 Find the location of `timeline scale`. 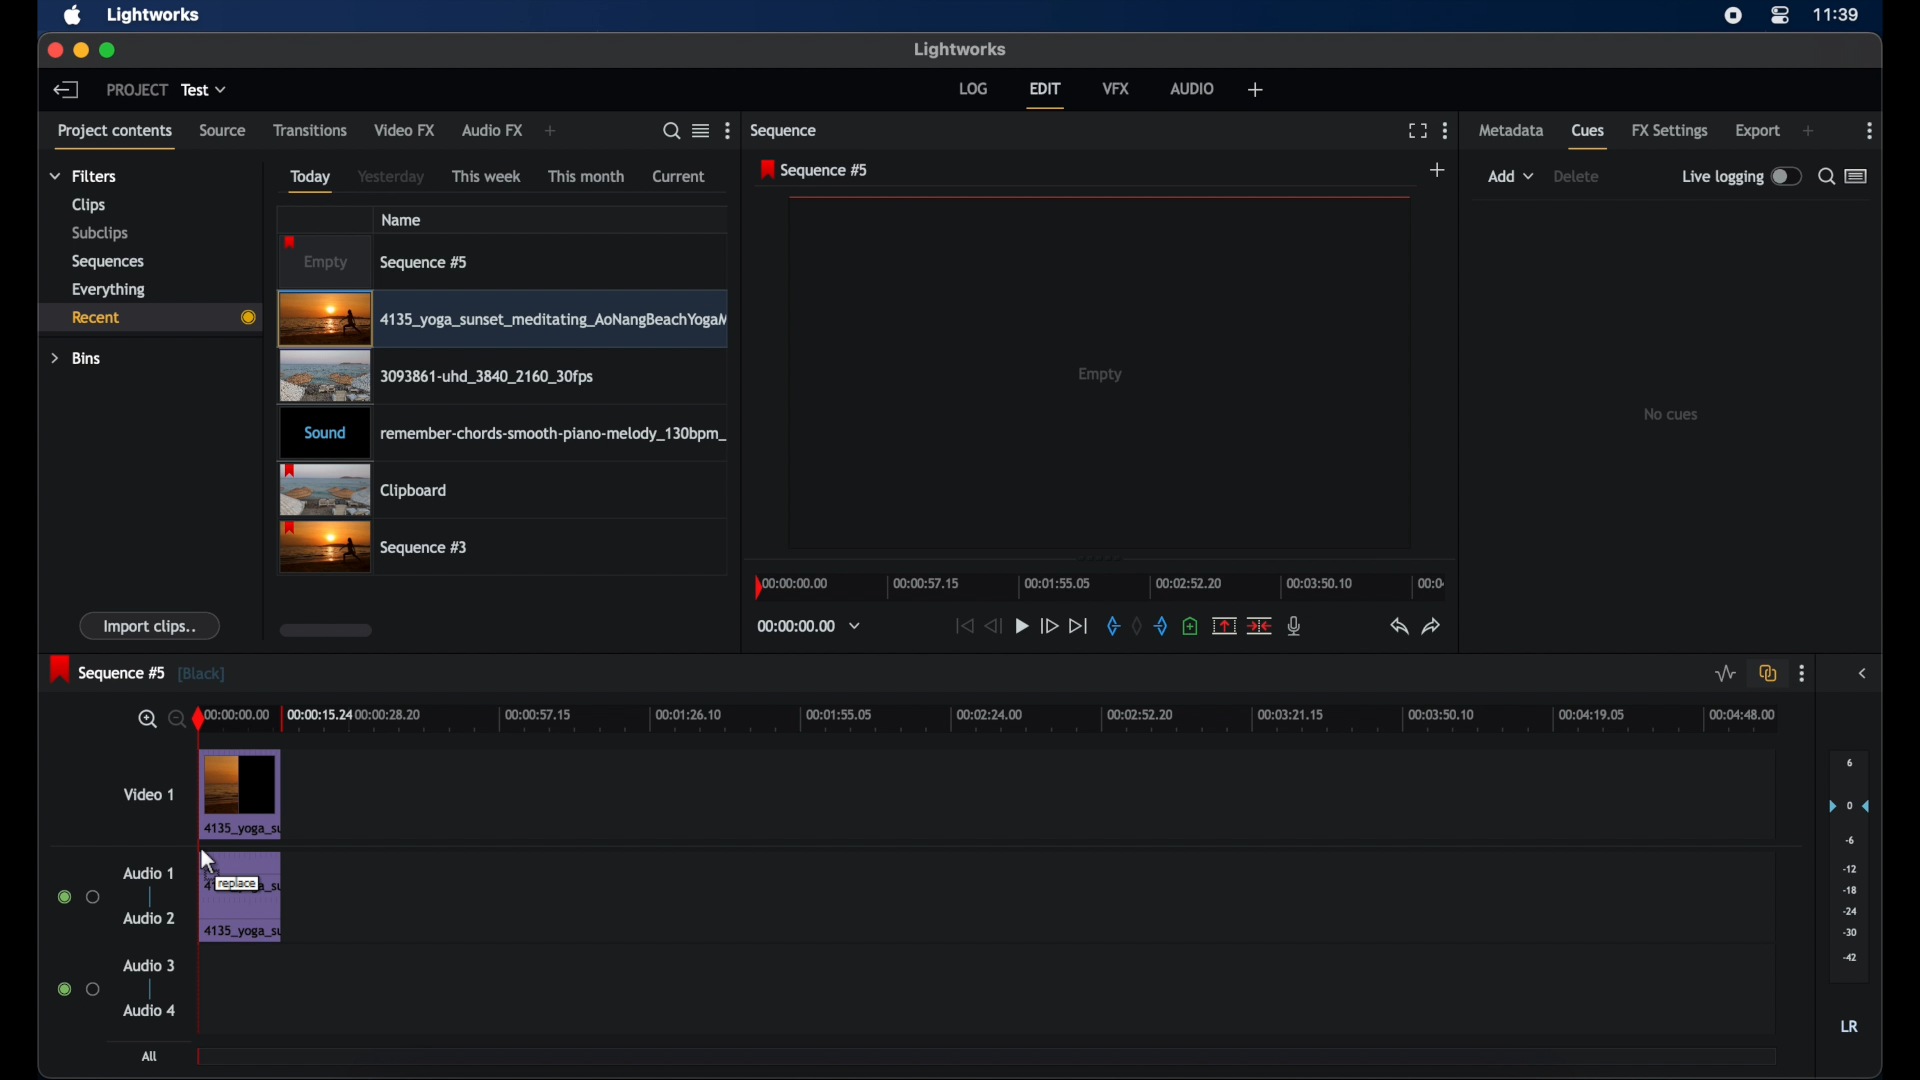

timeline scale is located at coordinates (1099, 586).